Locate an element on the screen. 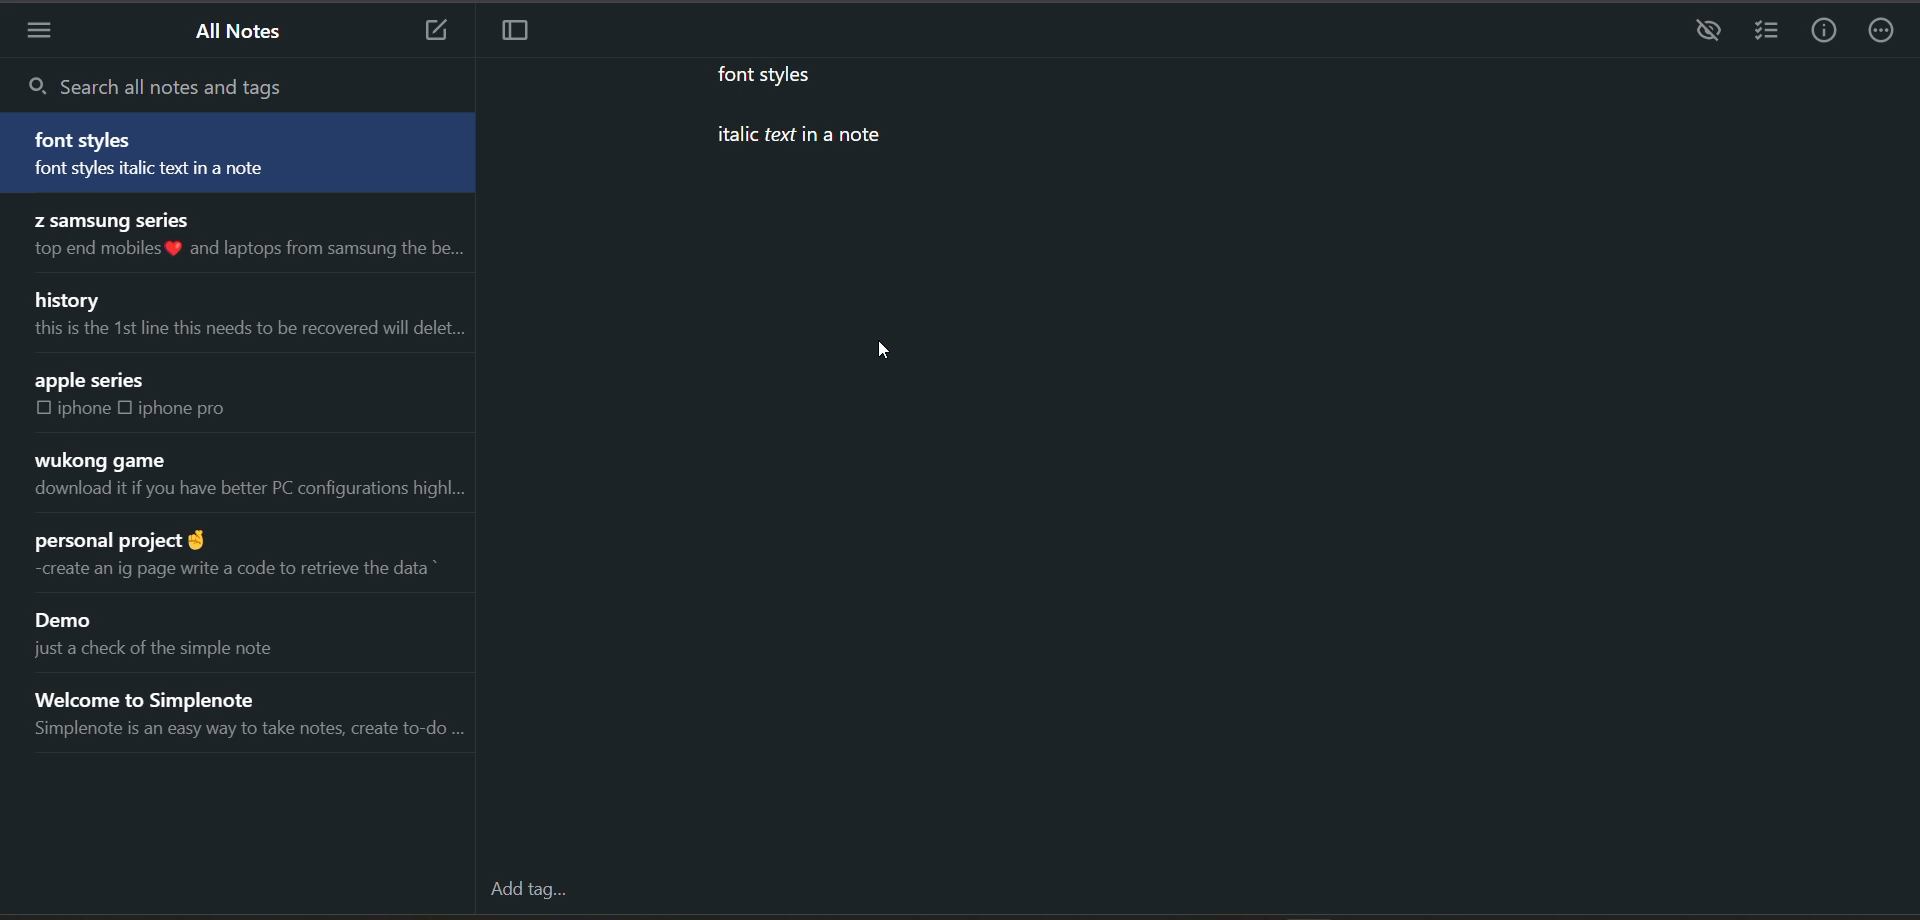  note title and preview is located at coordinates (167, 401).